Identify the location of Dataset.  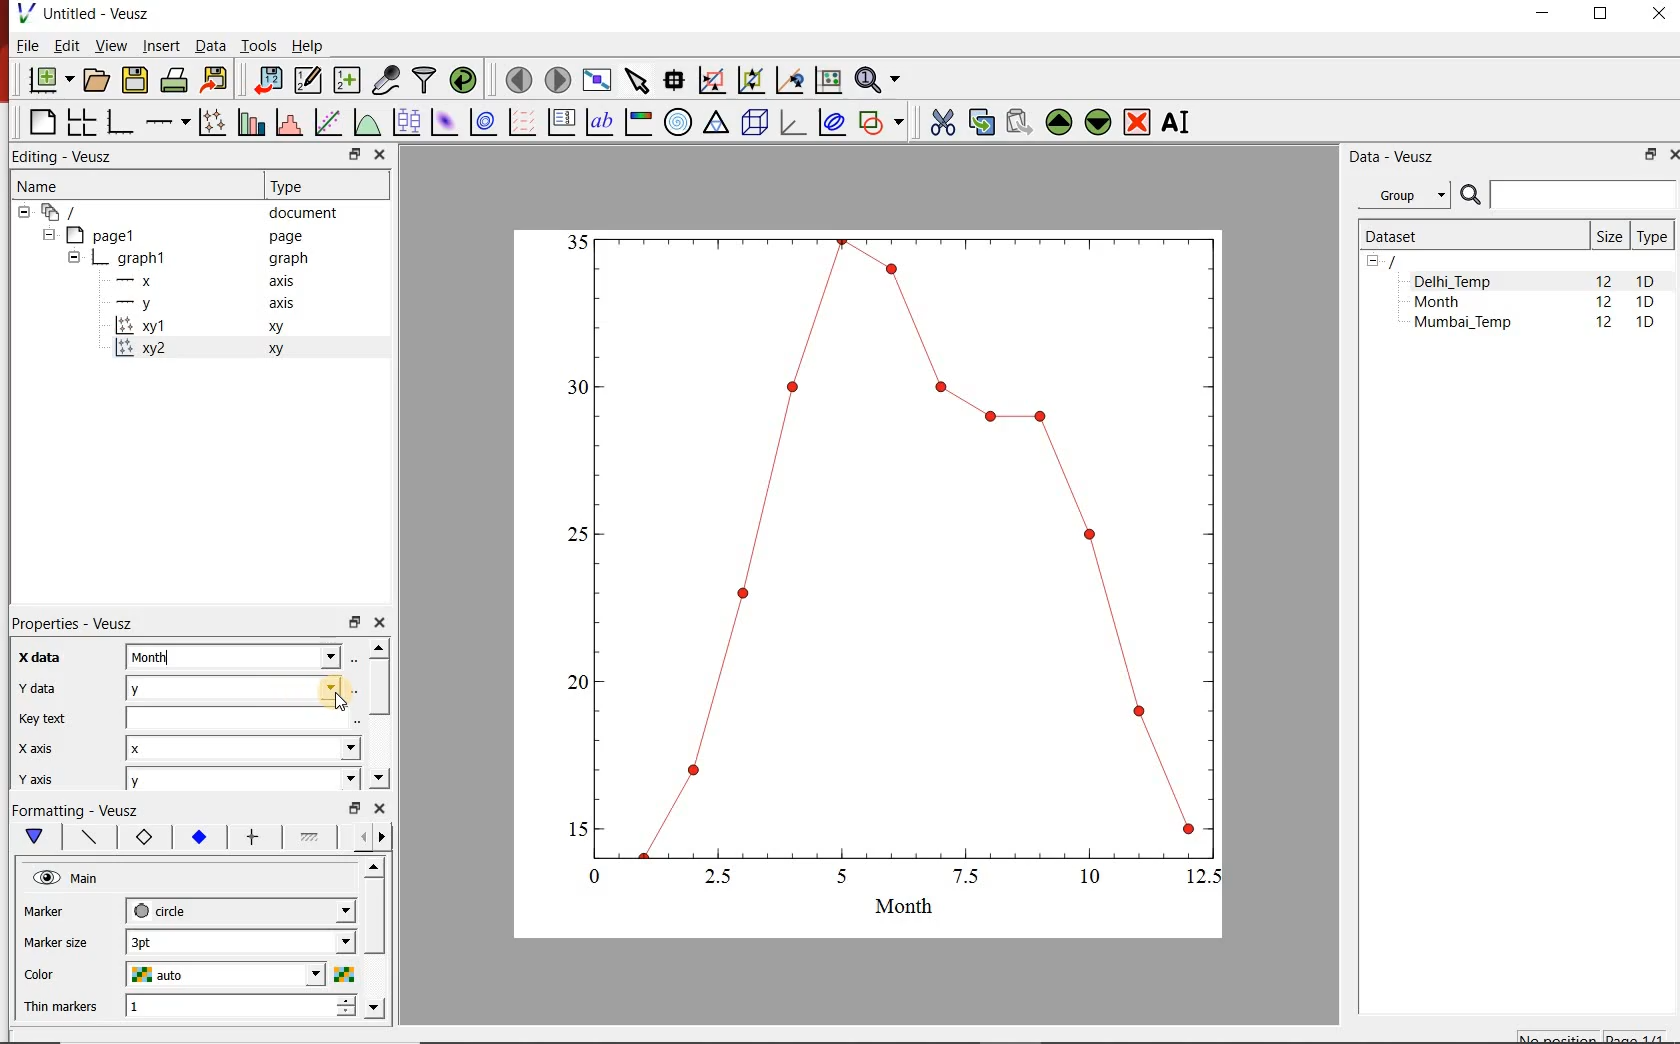
(1468, 236).